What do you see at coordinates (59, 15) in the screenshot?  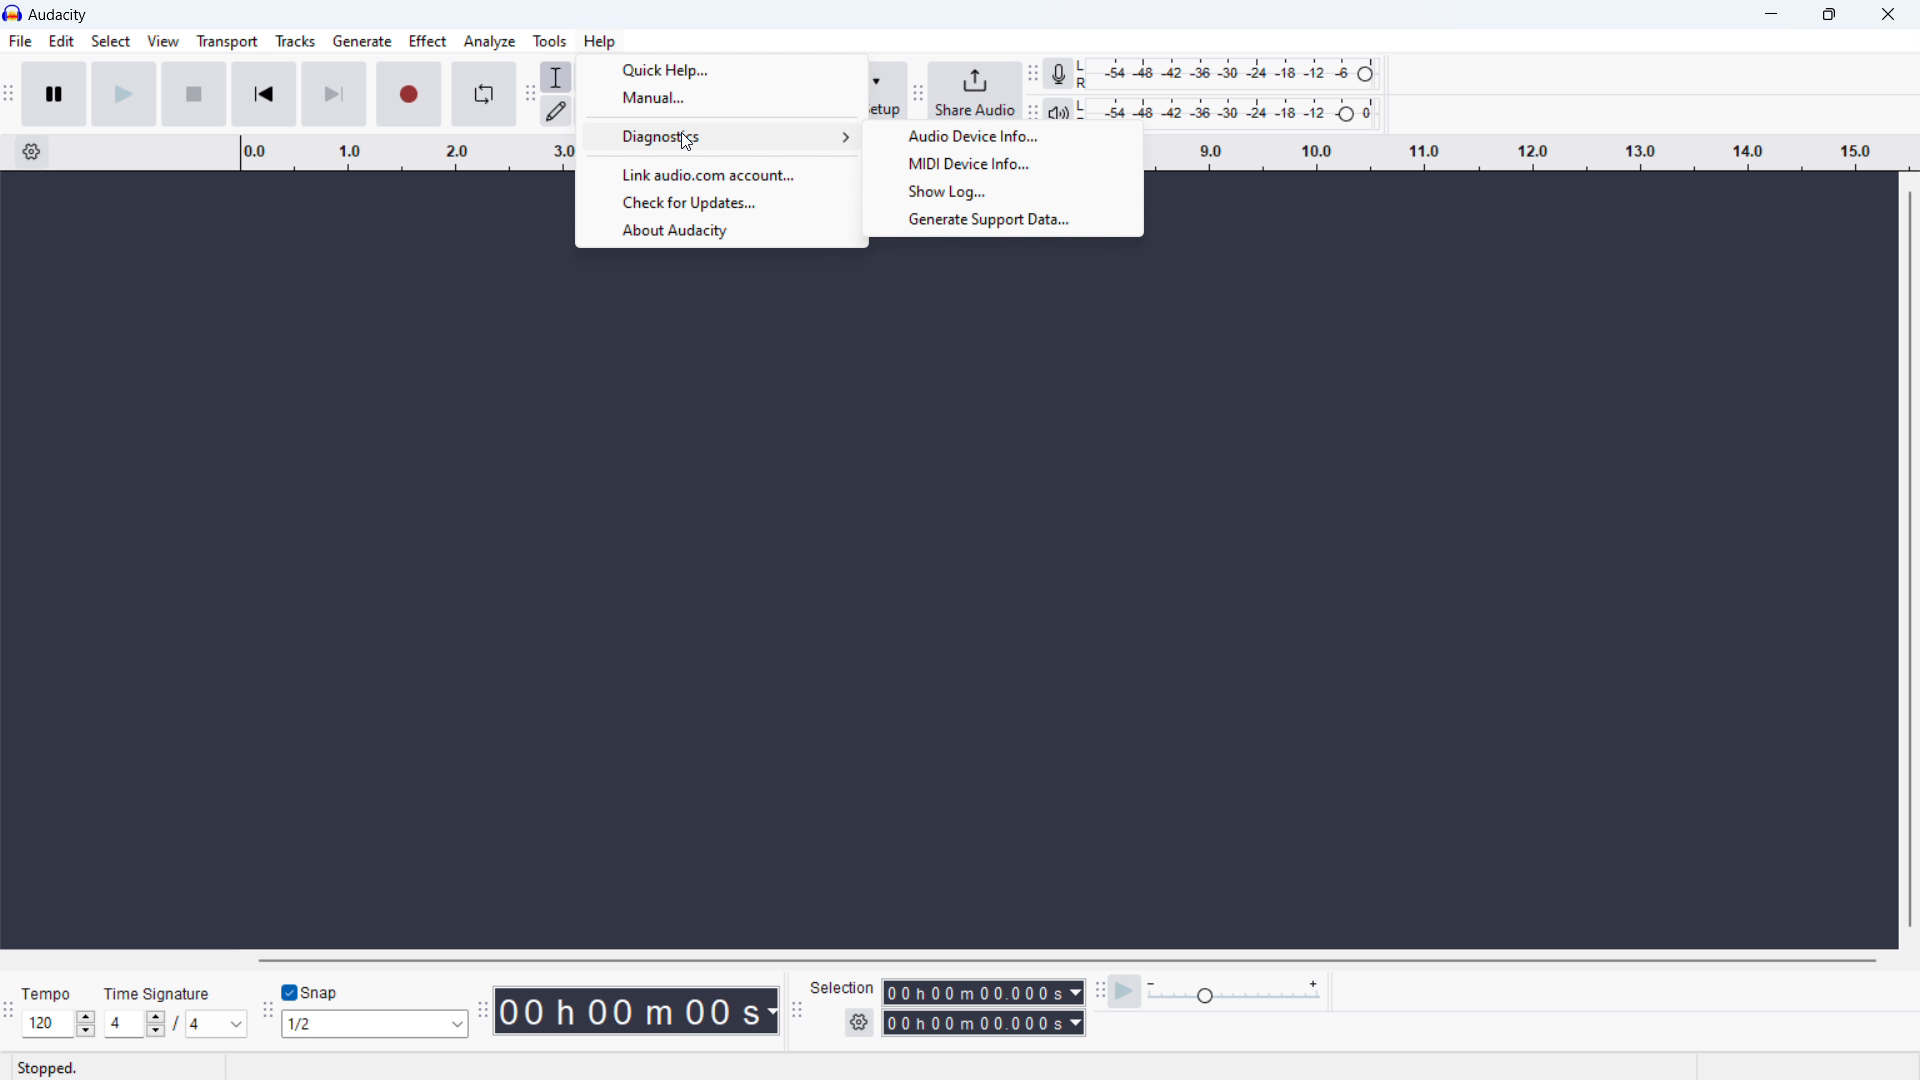 I see `title` at bounding box center [59, 15].